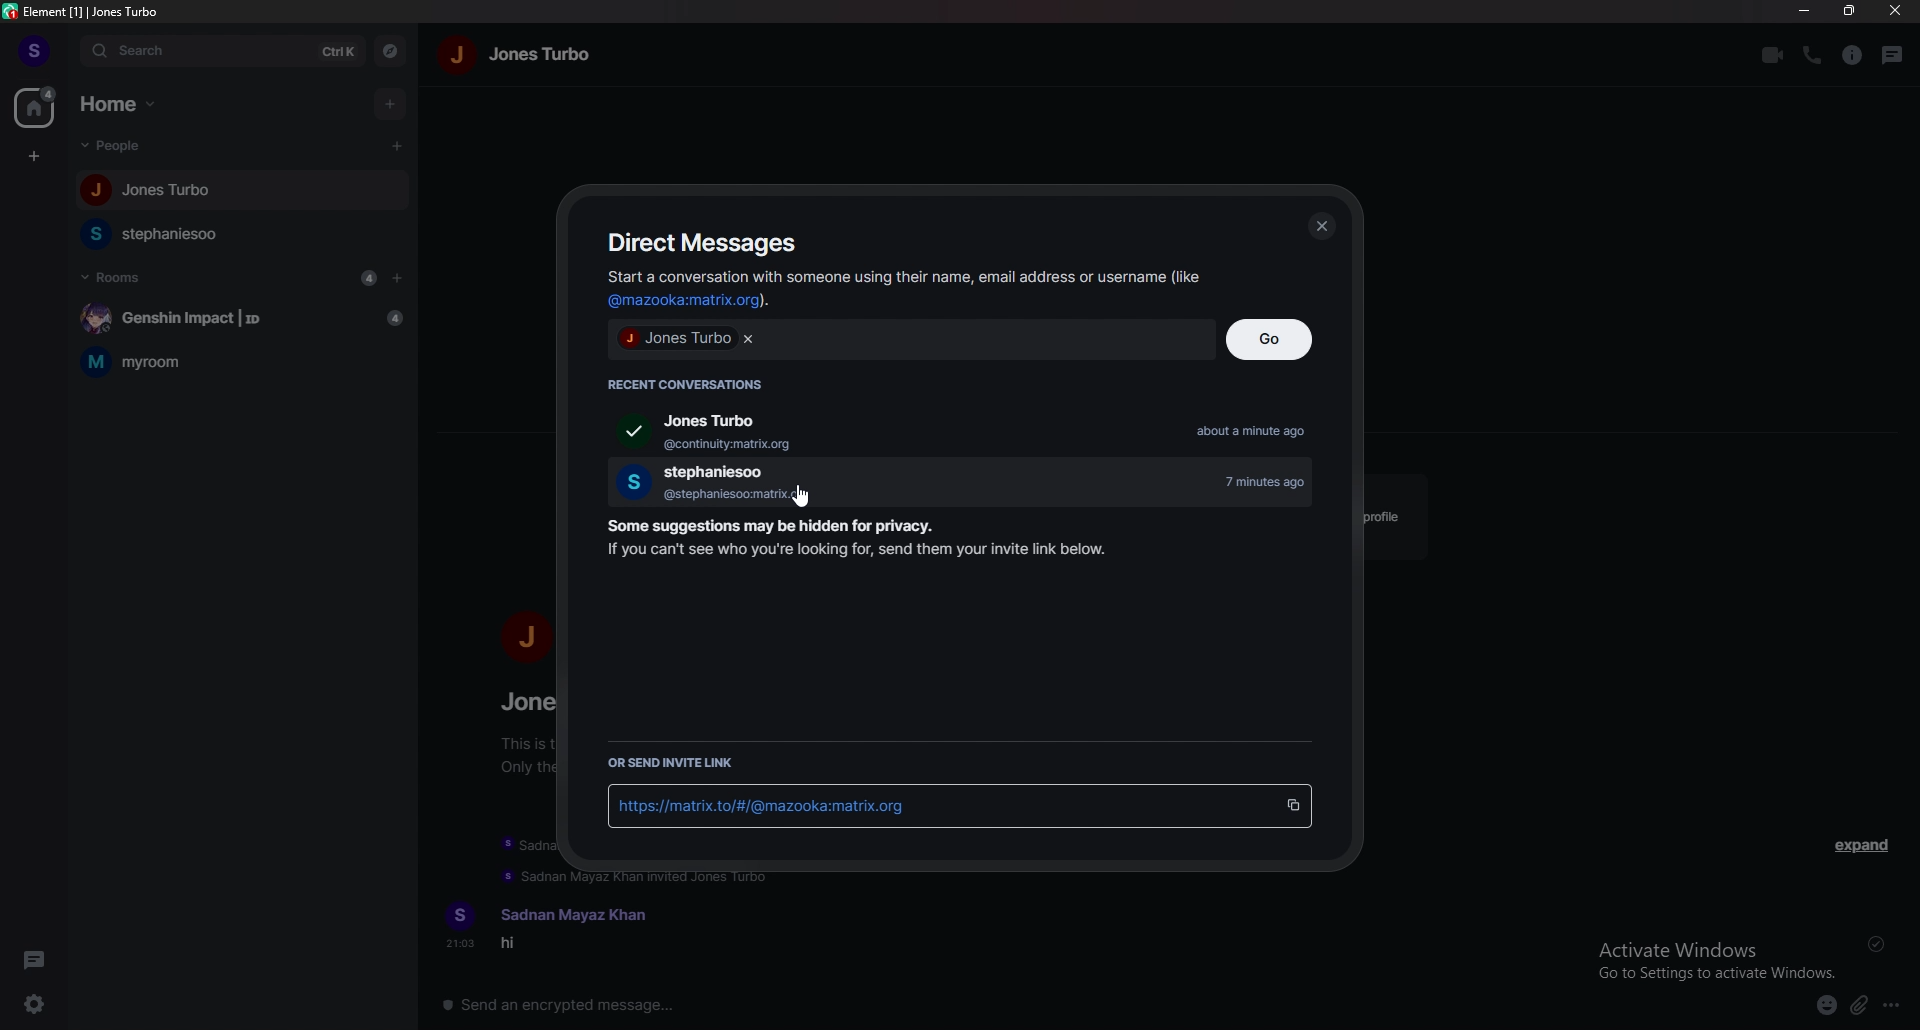 The height and width of the screenshot is (1030, 1920). Describe the element at coordinates (1864, 848) in the screenshot. I see `expand` at that location.